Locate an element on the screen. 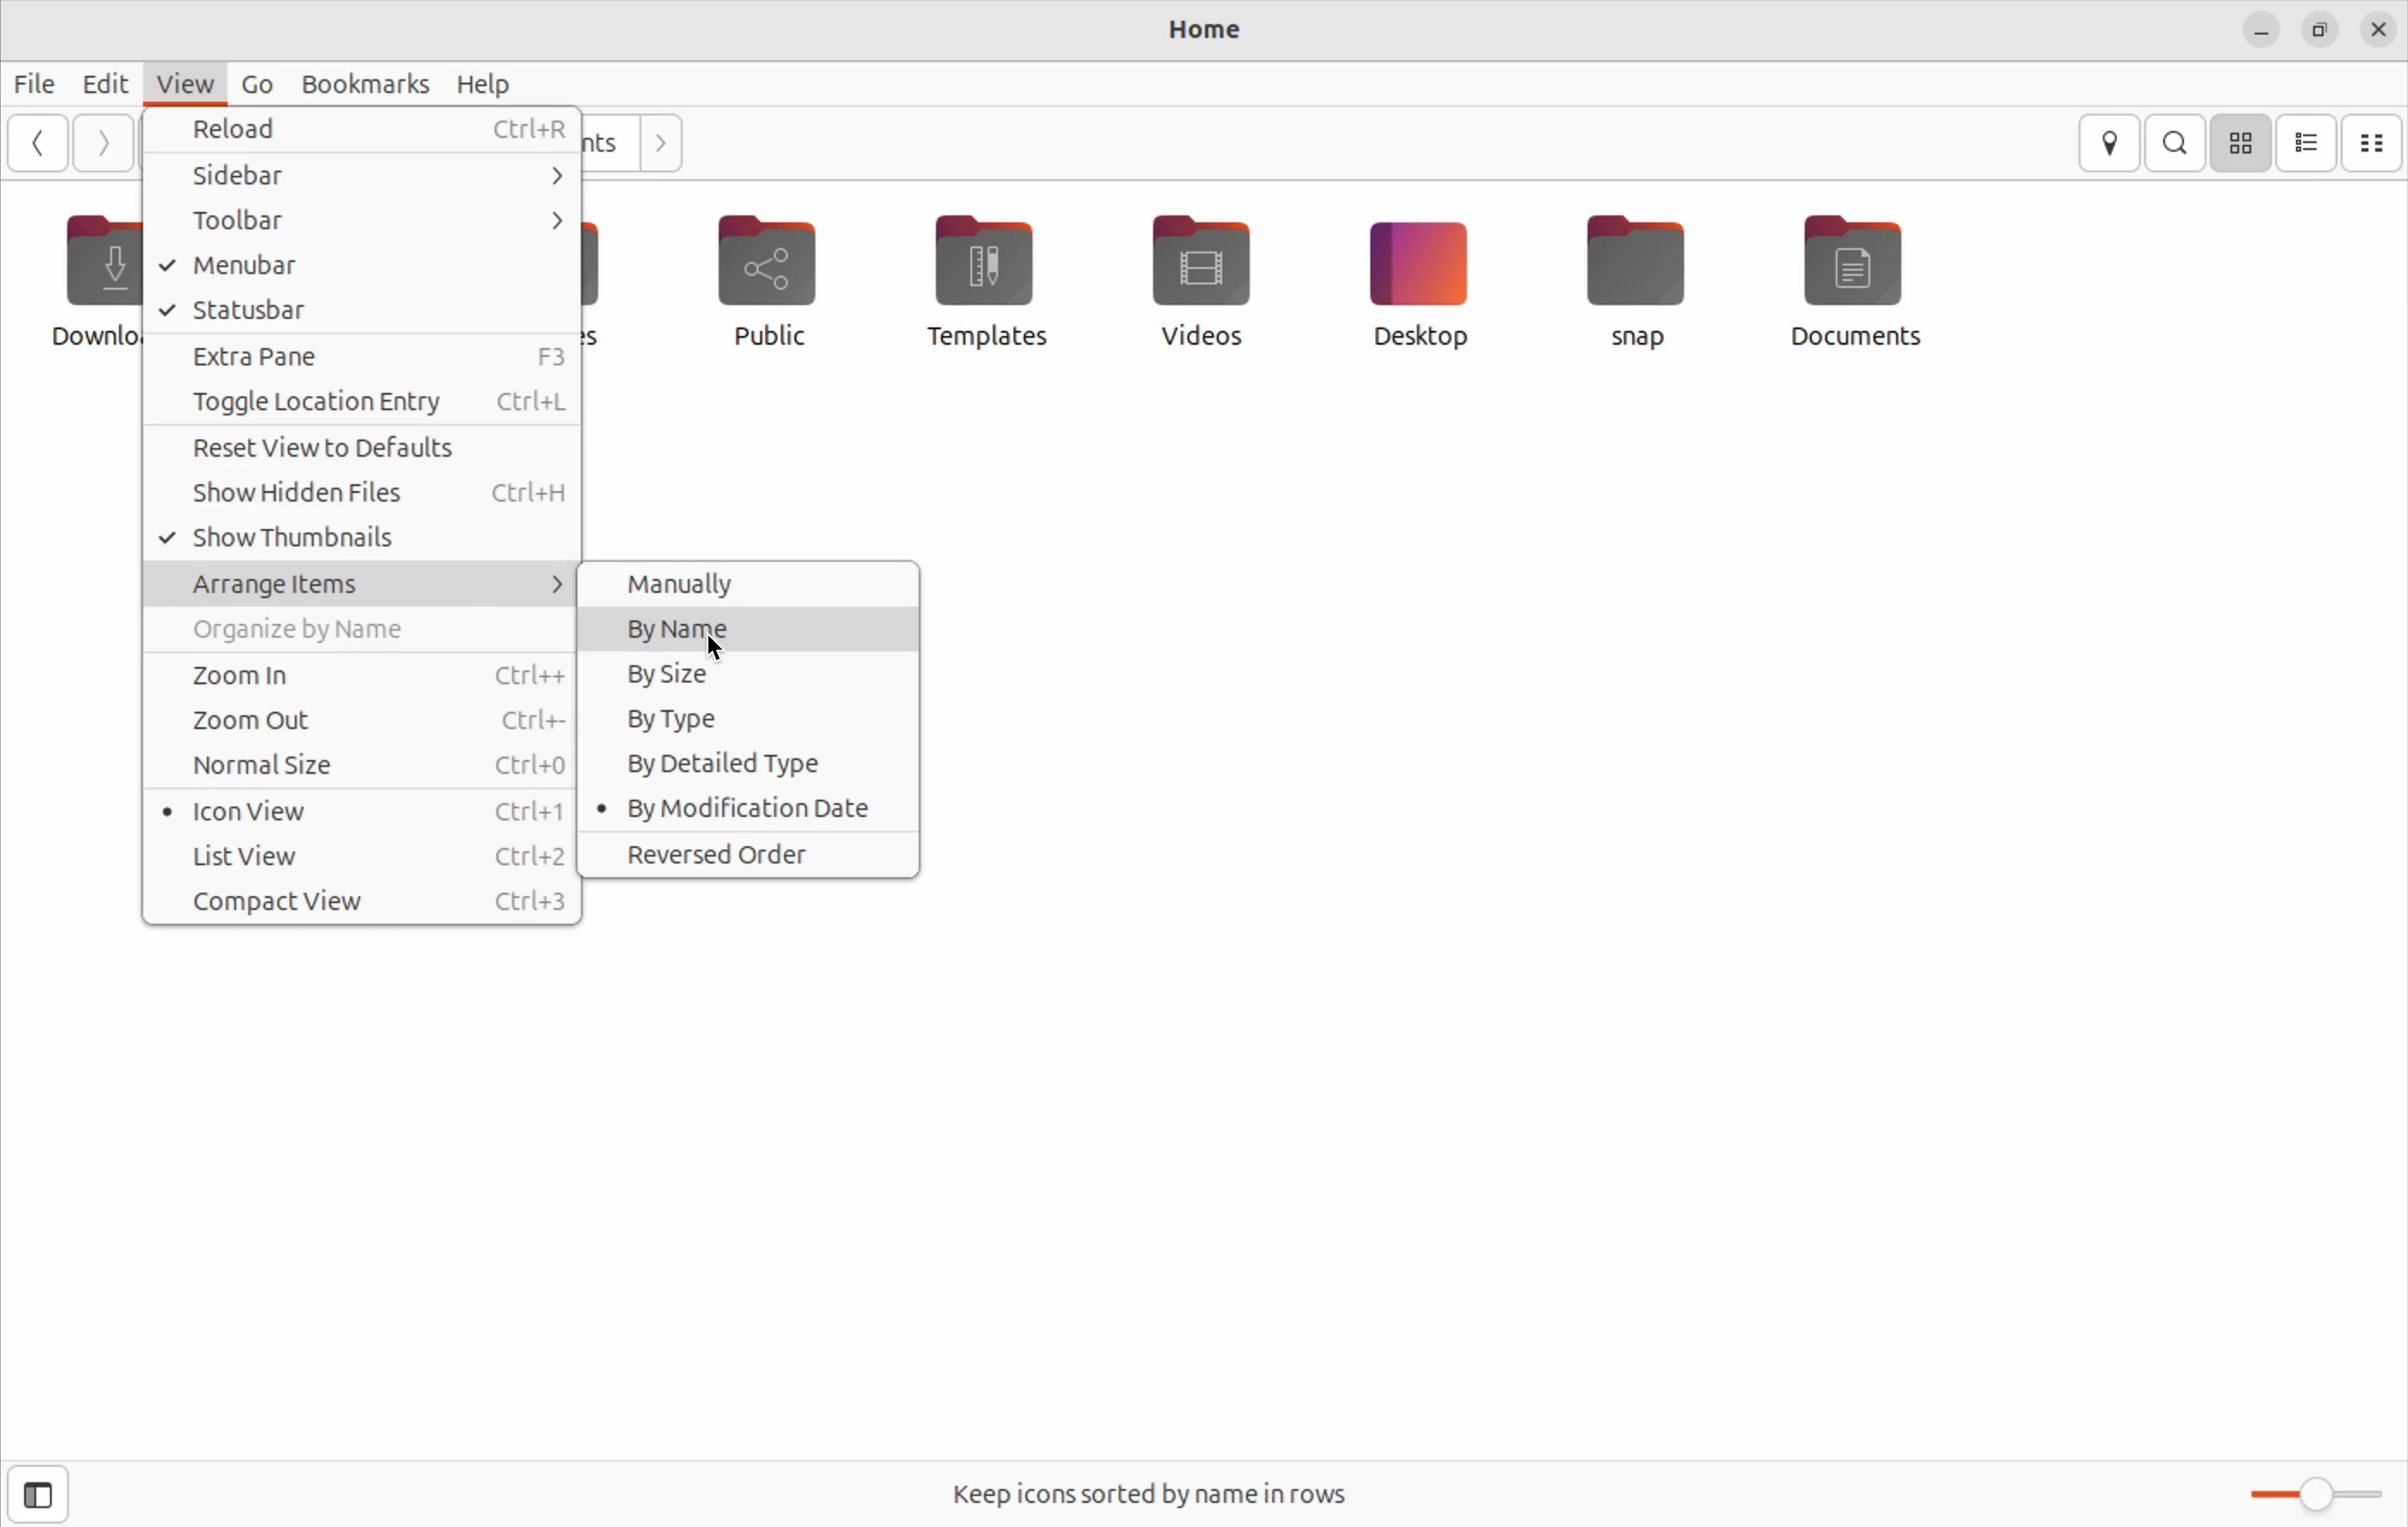 The image size is (2408, 1527). show hidden files is located at coordinates (363, 500).